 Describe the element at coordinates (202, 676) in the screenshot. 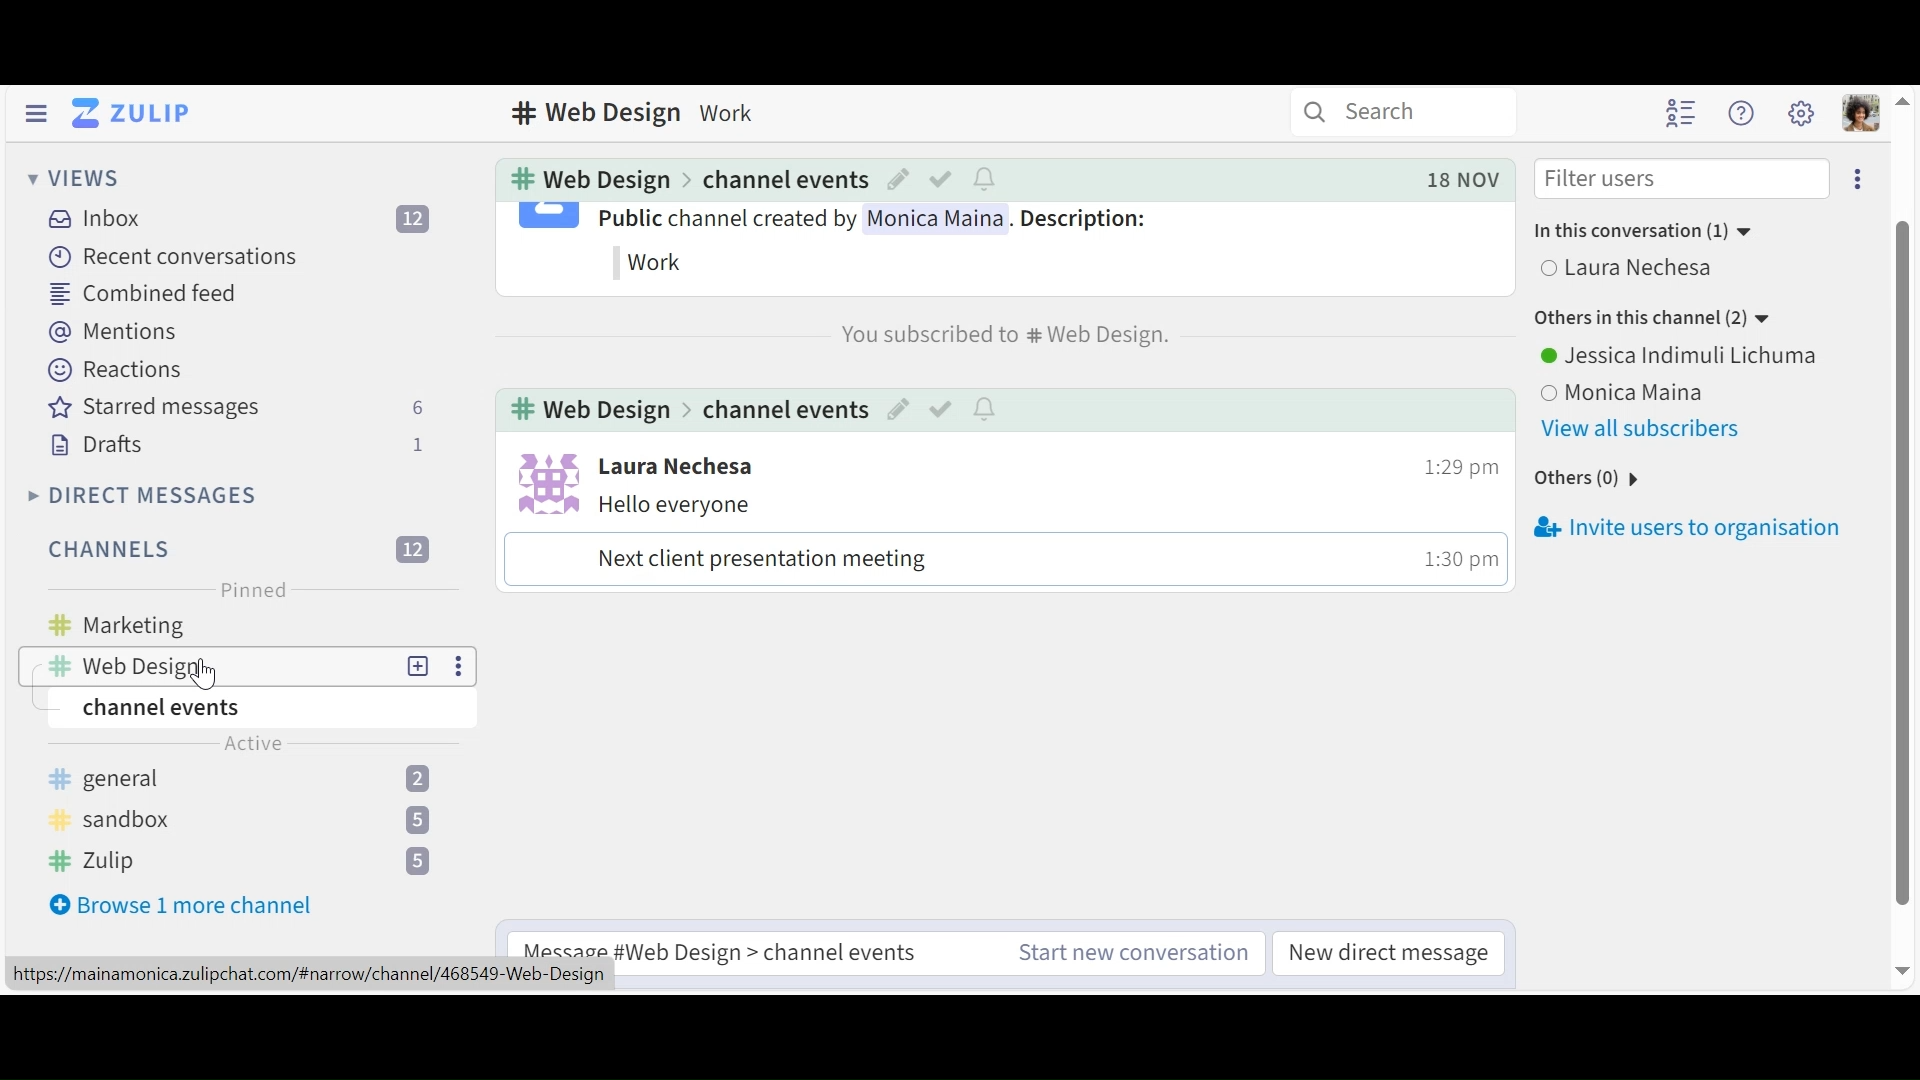

I see `Cursor` at that location.